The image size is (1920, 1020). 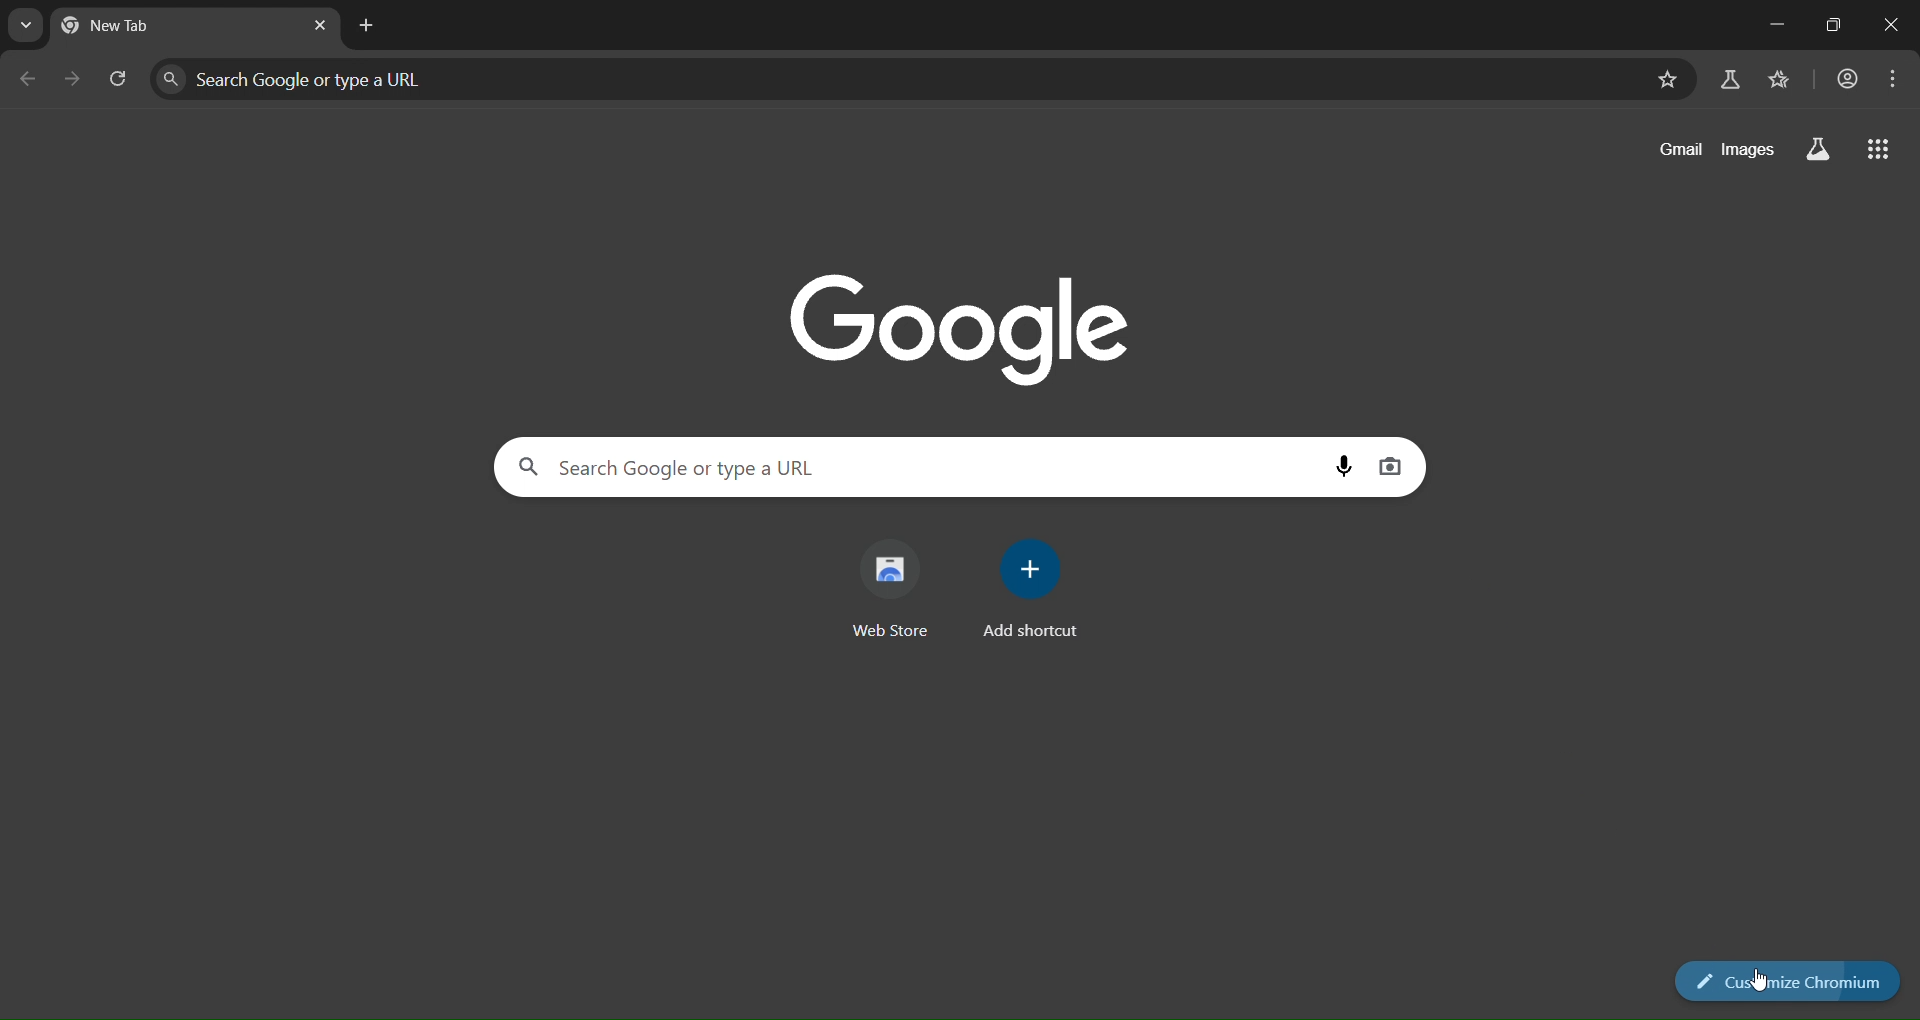 What do you see at coordinates (899, 585) in the screenshot?
I see `web store` at bounding box center [899, 585].